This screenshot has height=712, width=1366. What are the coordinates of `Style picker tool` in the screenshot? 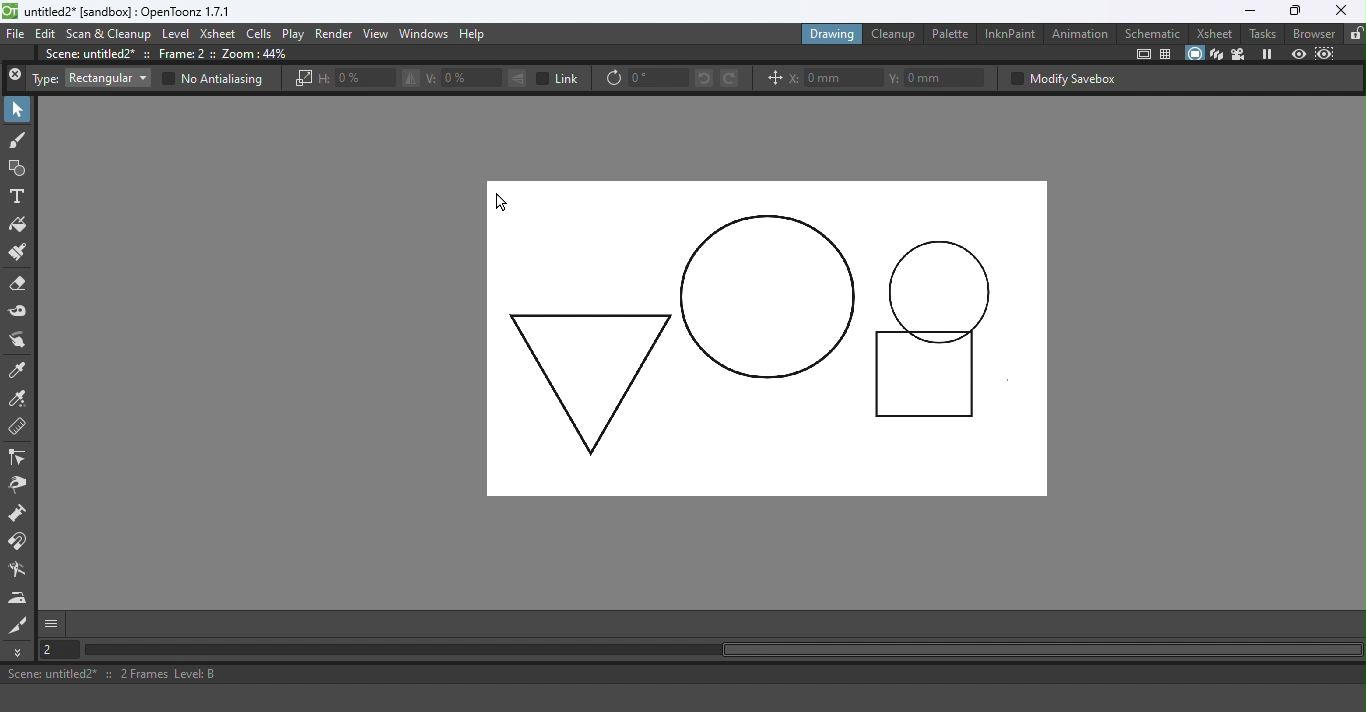 It's located at (20, 370).